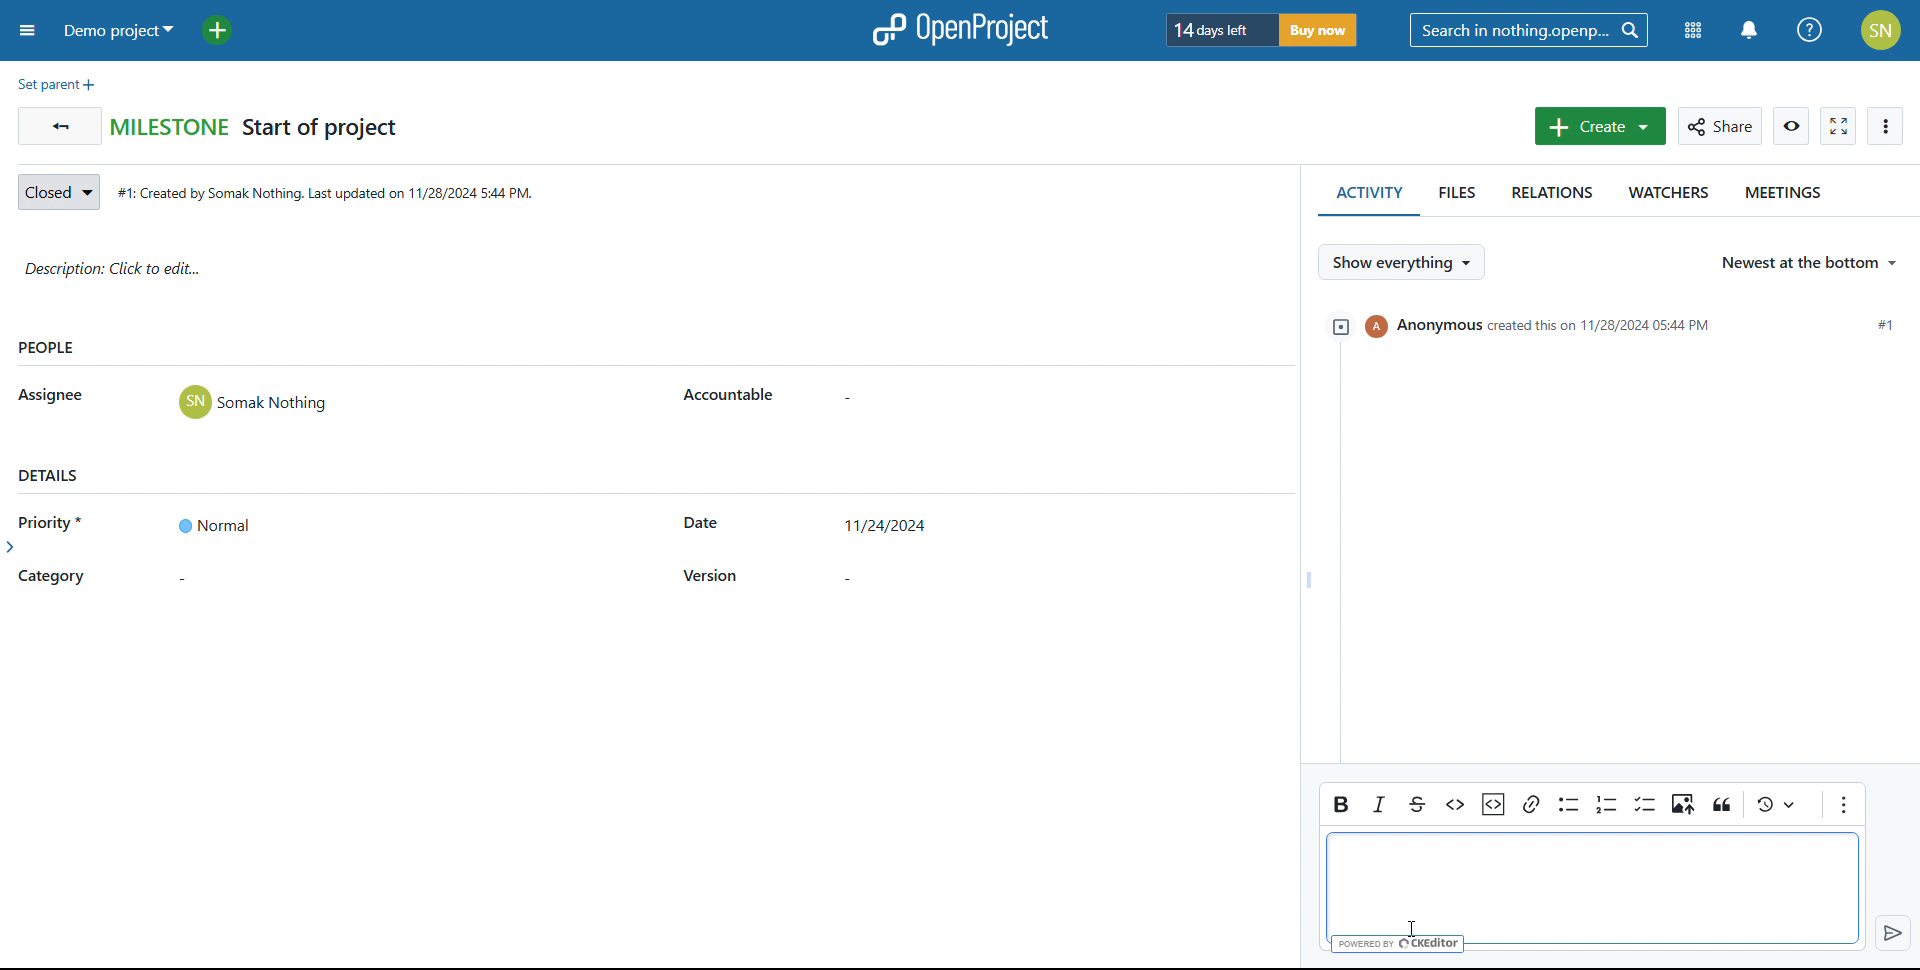 This screenshot has width=1920, height=970. I want to click on user, so click(254, 402).